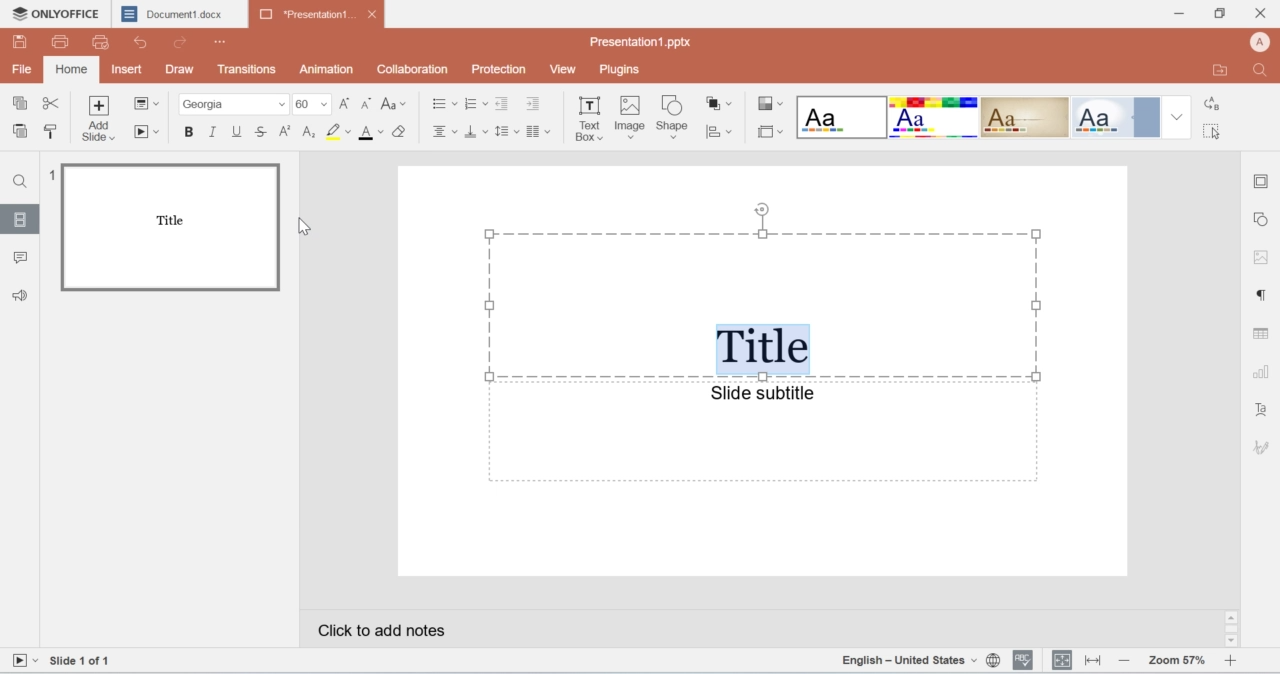 This screenshot has height=674, width=1280. What do you see at coordinates (995, 117) in the screenshot?
I see `format` at bounding box center [995, 117].